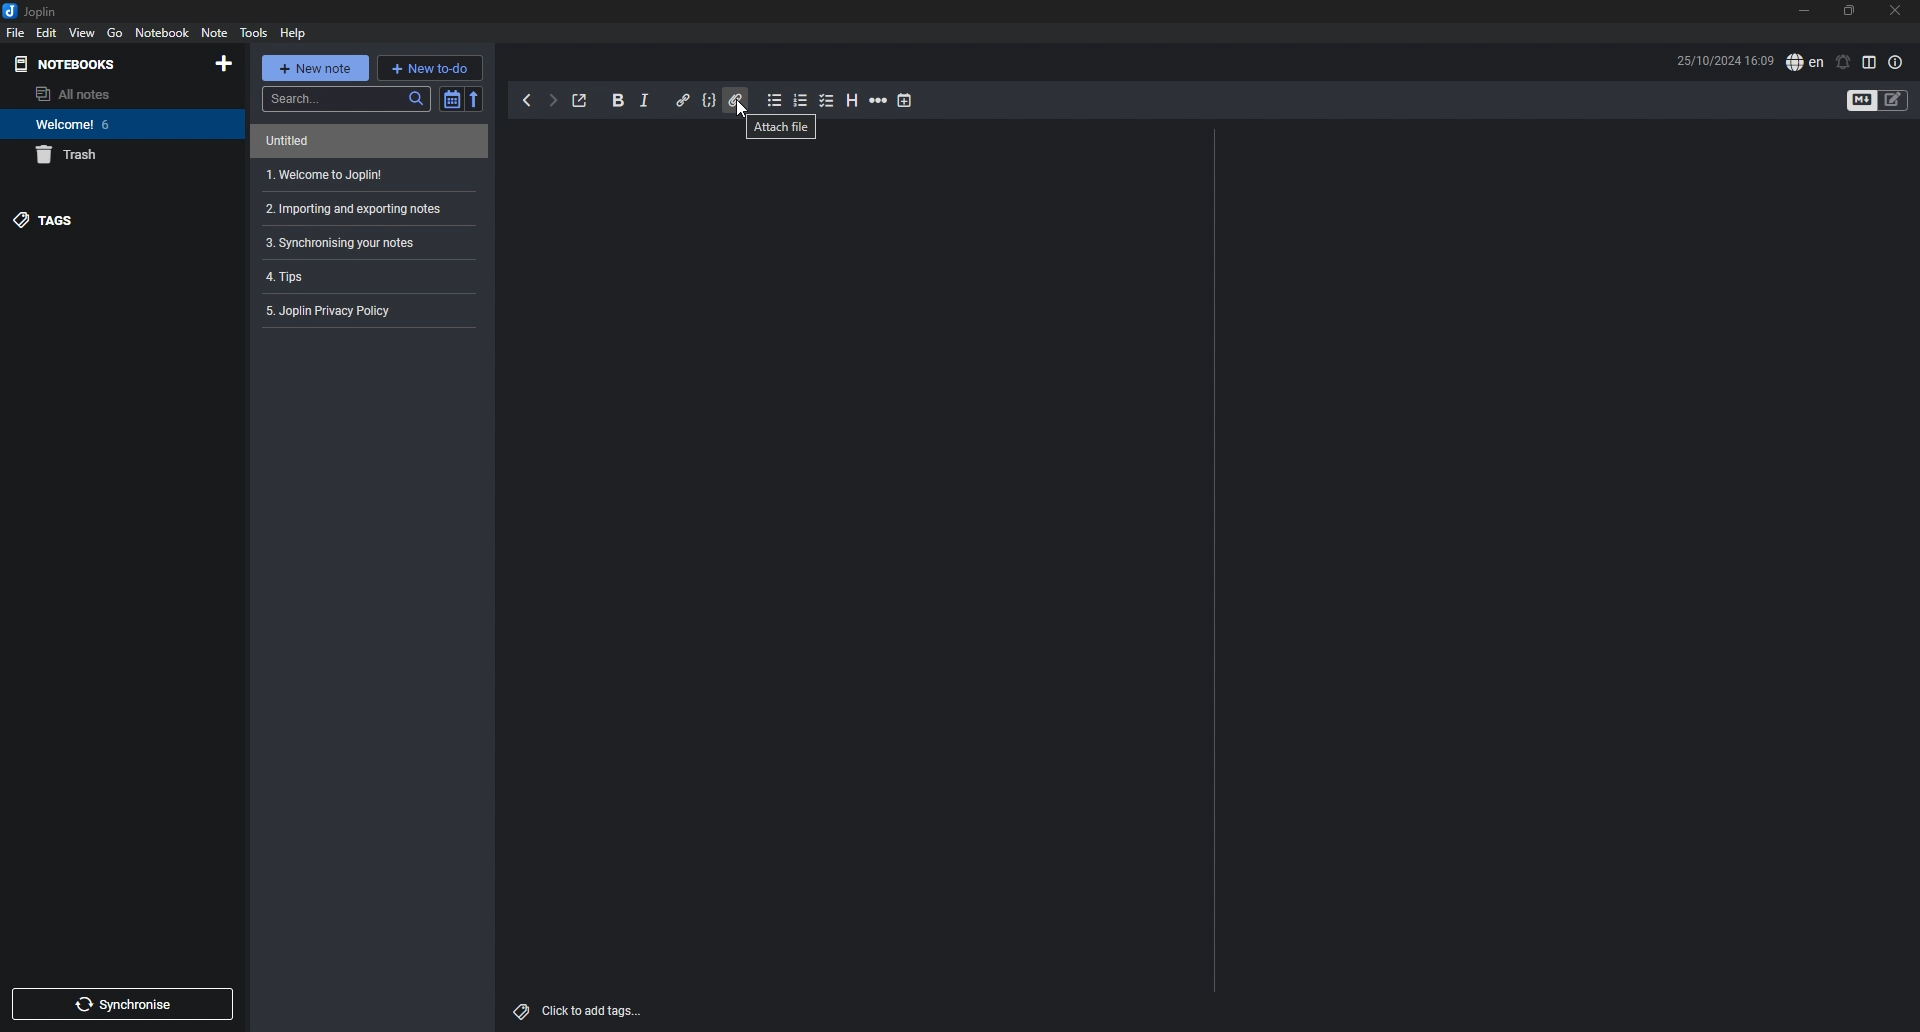 Image resolution: width=1920 pixels, height=1032 pixels. I want to click on toggle sort order, so click(448, 99).